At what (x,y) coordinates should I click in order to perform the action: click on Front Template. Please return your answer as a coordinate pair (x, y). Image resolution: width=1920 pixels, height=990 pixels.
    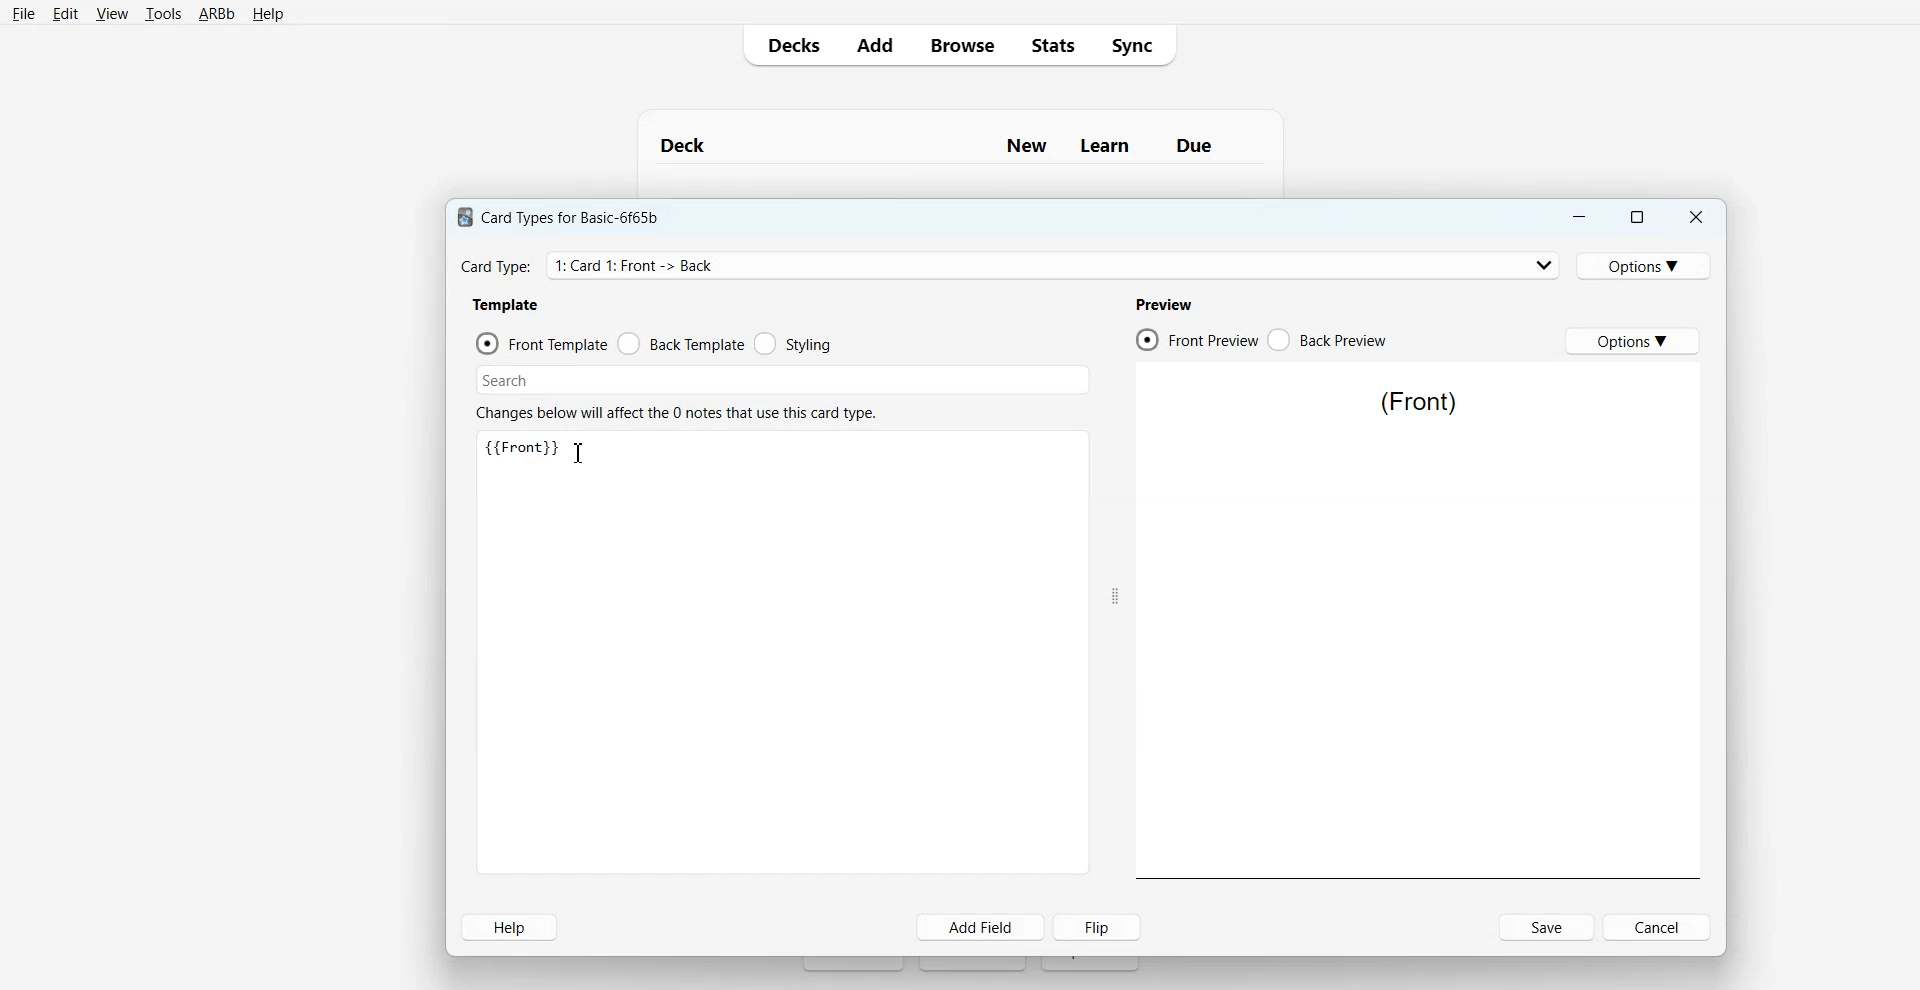
    Looking at the image, I should click on (542, 342).